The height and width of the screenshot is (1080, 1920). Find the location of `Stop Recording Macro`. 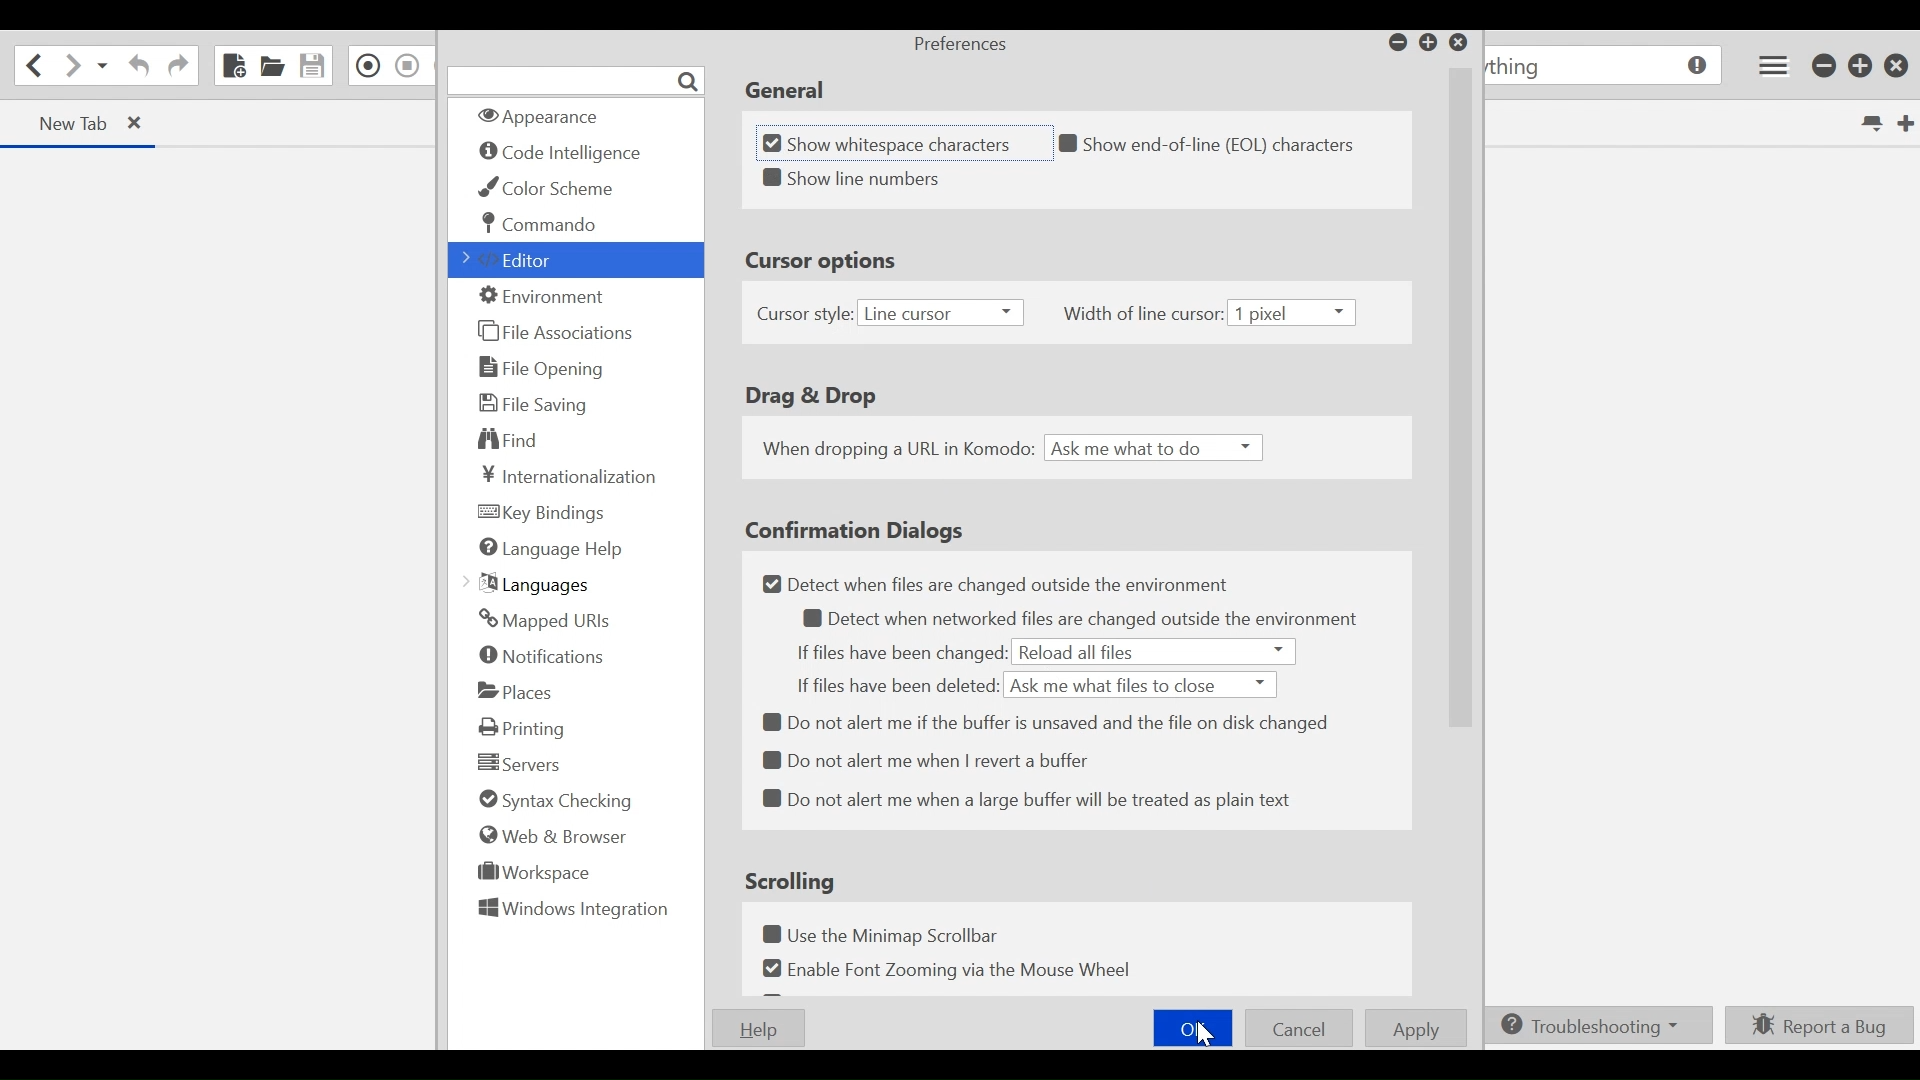

Stop Recording Macro is located at coordinates (407, 66).